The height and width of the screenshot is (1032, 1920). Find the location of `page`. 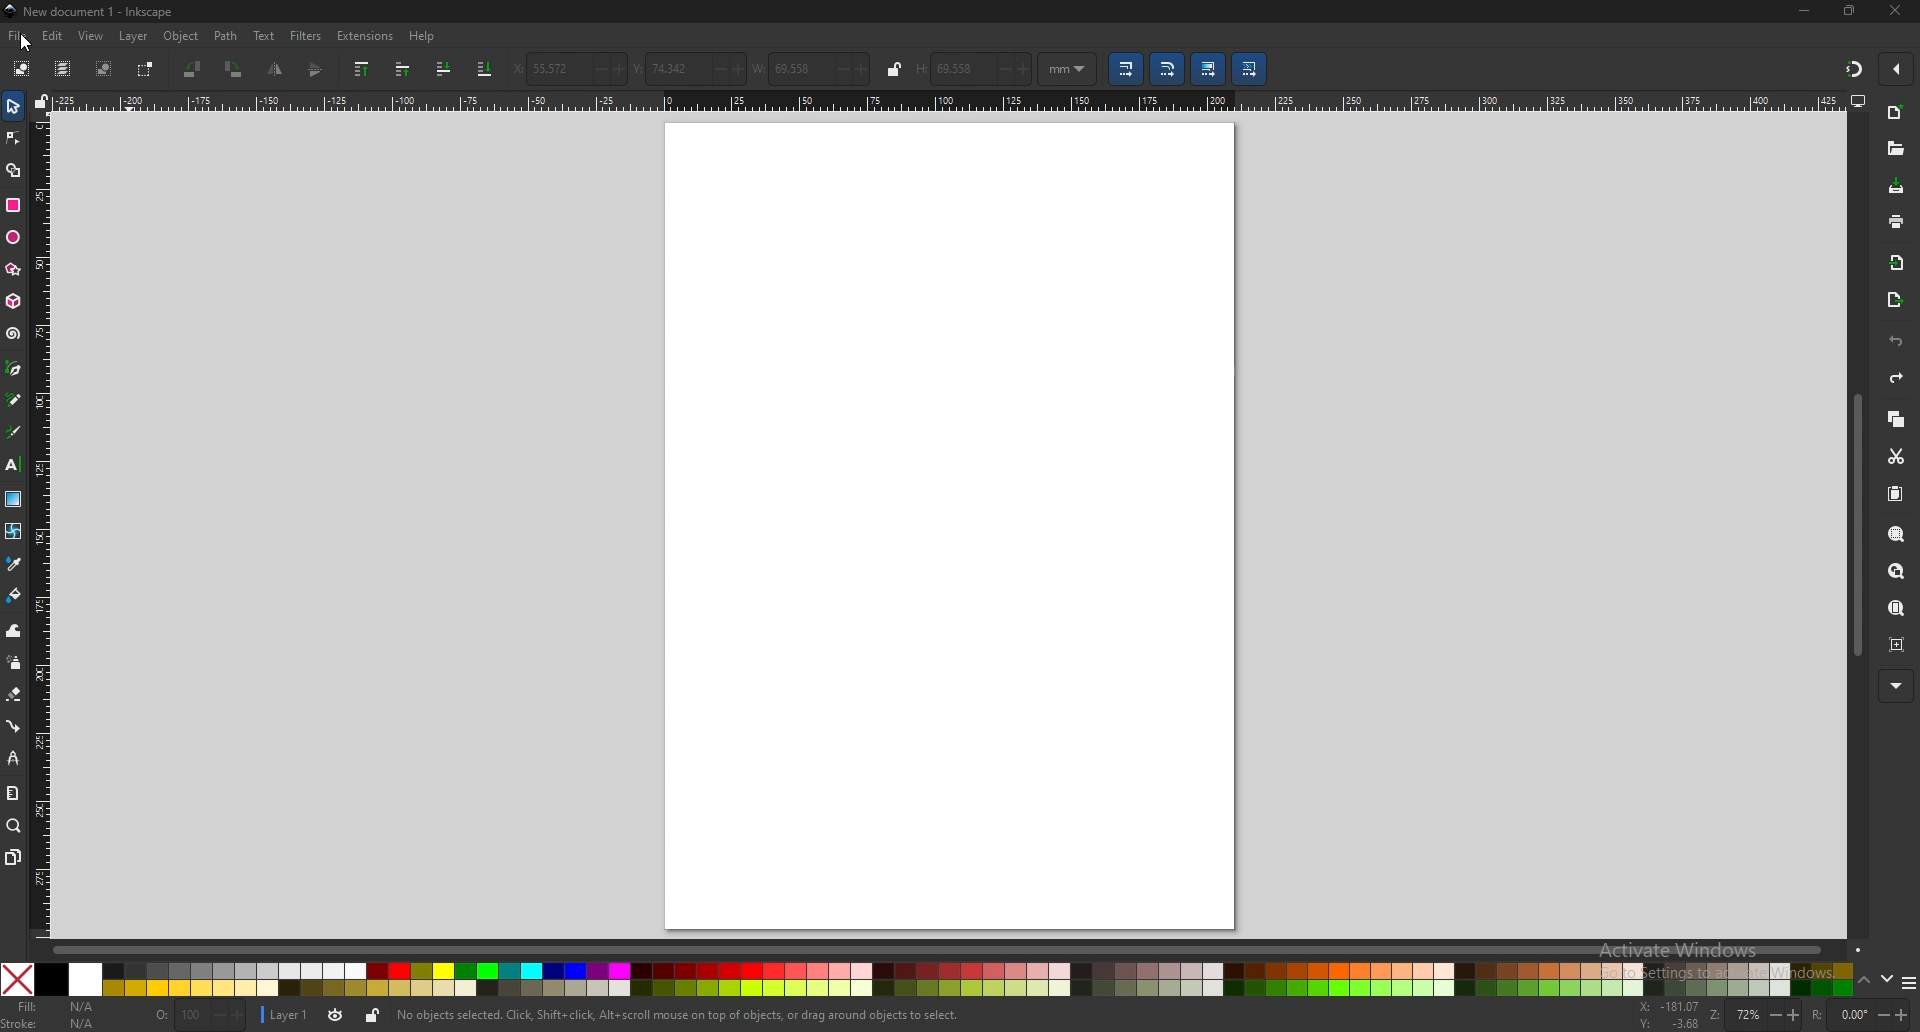

page is located at coordinates (951, 525).